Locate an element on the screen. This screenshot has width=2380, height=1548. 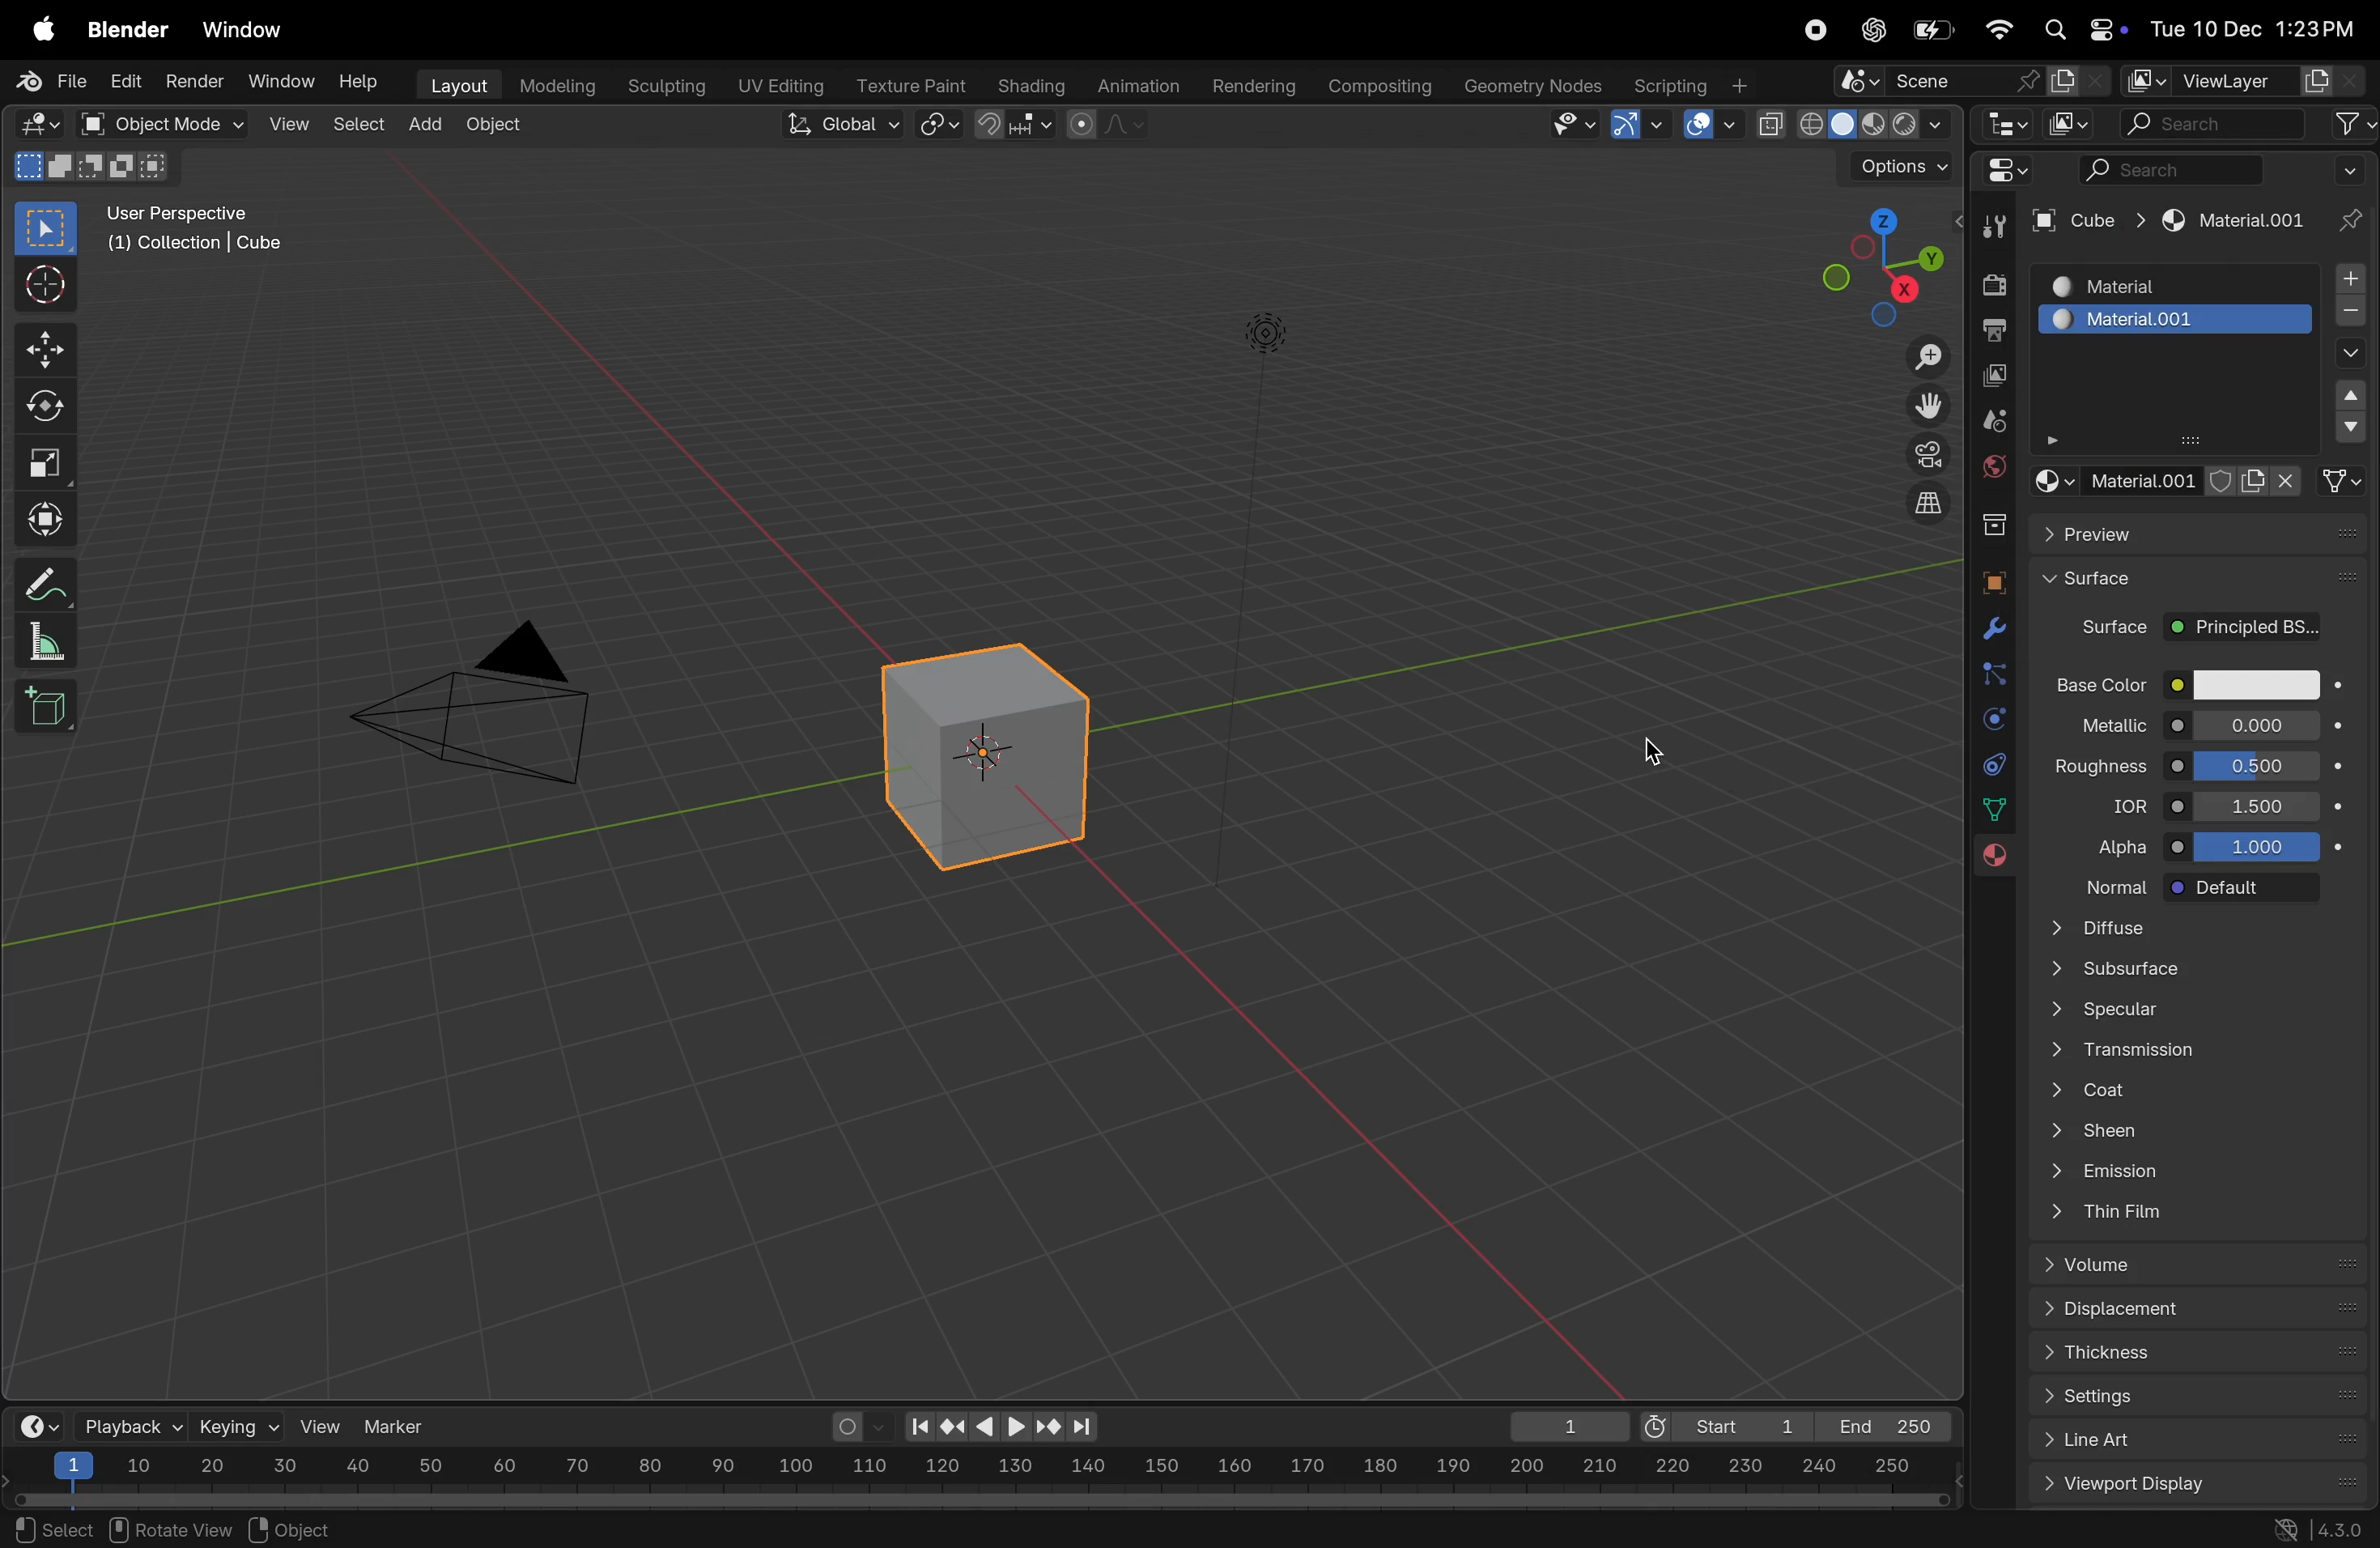
view port display is located at coordinates (2202, 1485).